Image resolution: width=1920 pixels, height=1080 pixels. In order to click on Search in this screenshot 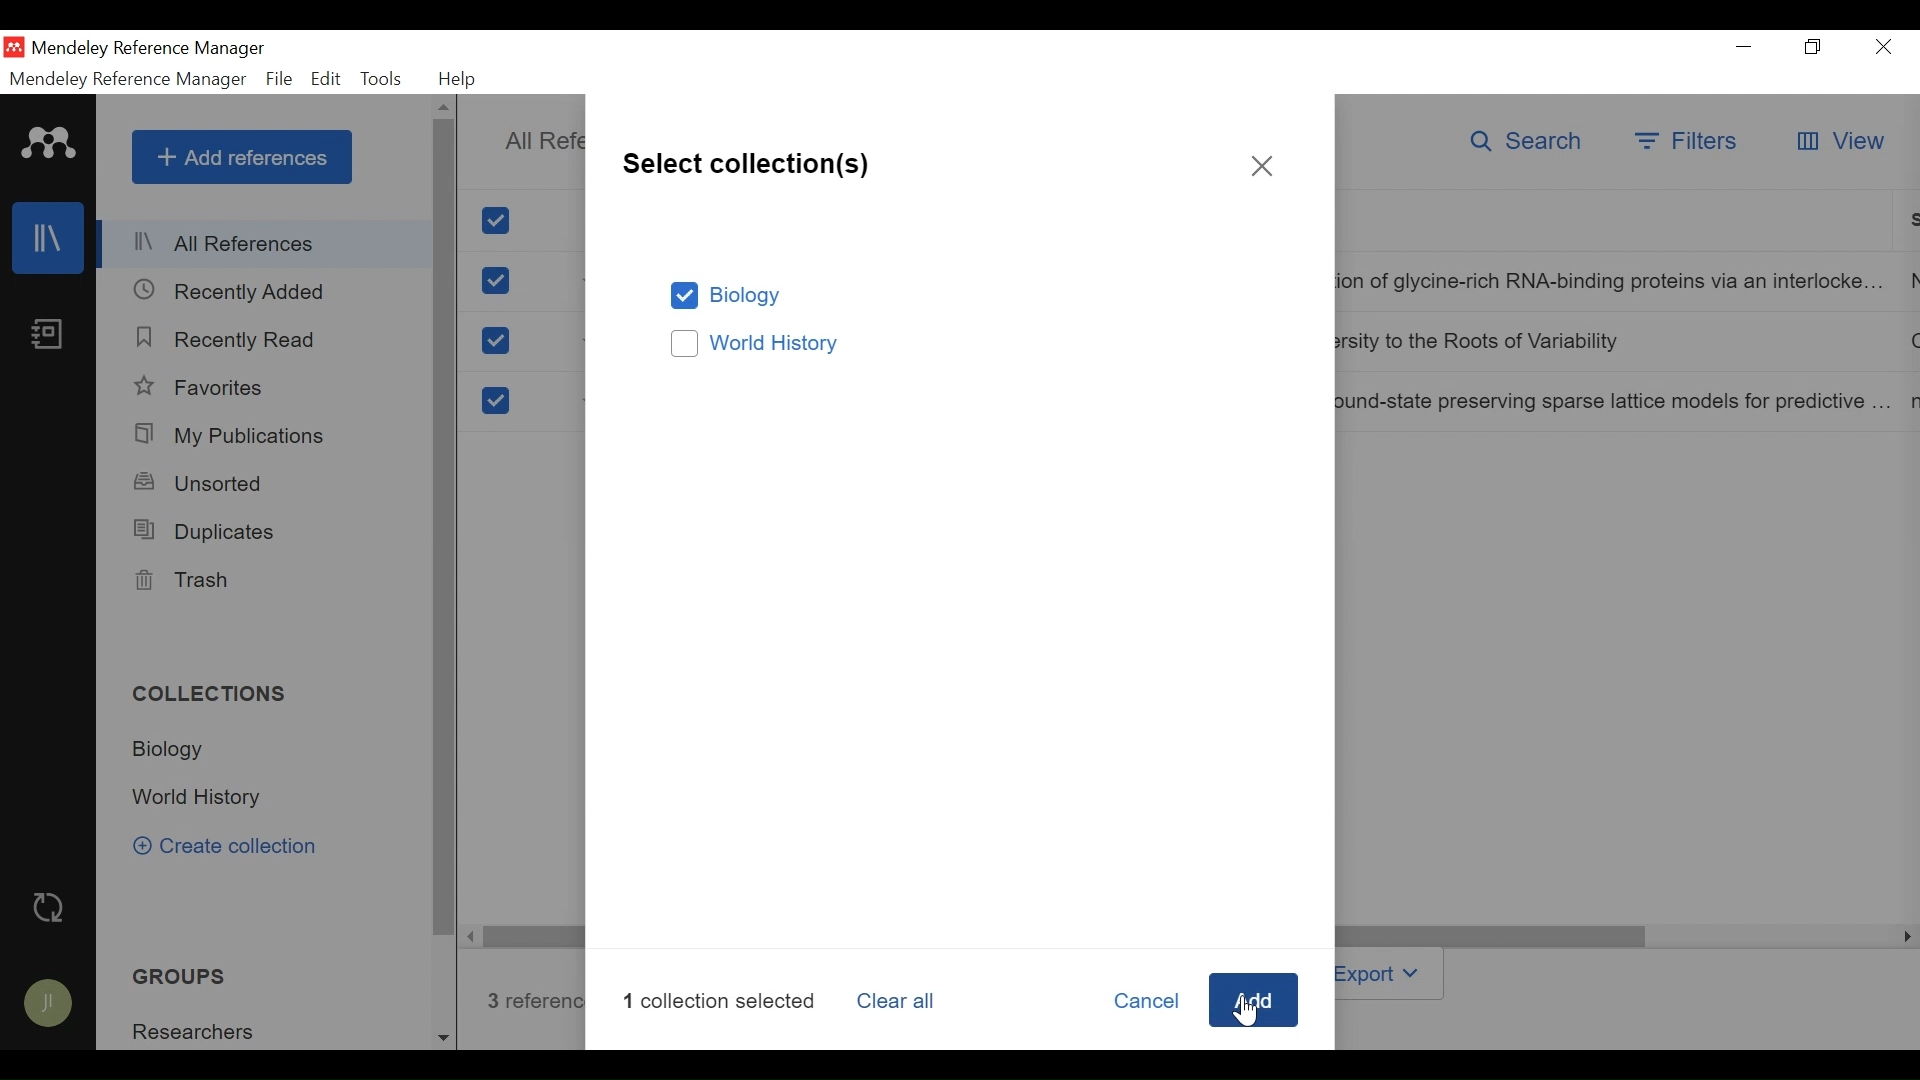, I will do `click(1531, 144)`.